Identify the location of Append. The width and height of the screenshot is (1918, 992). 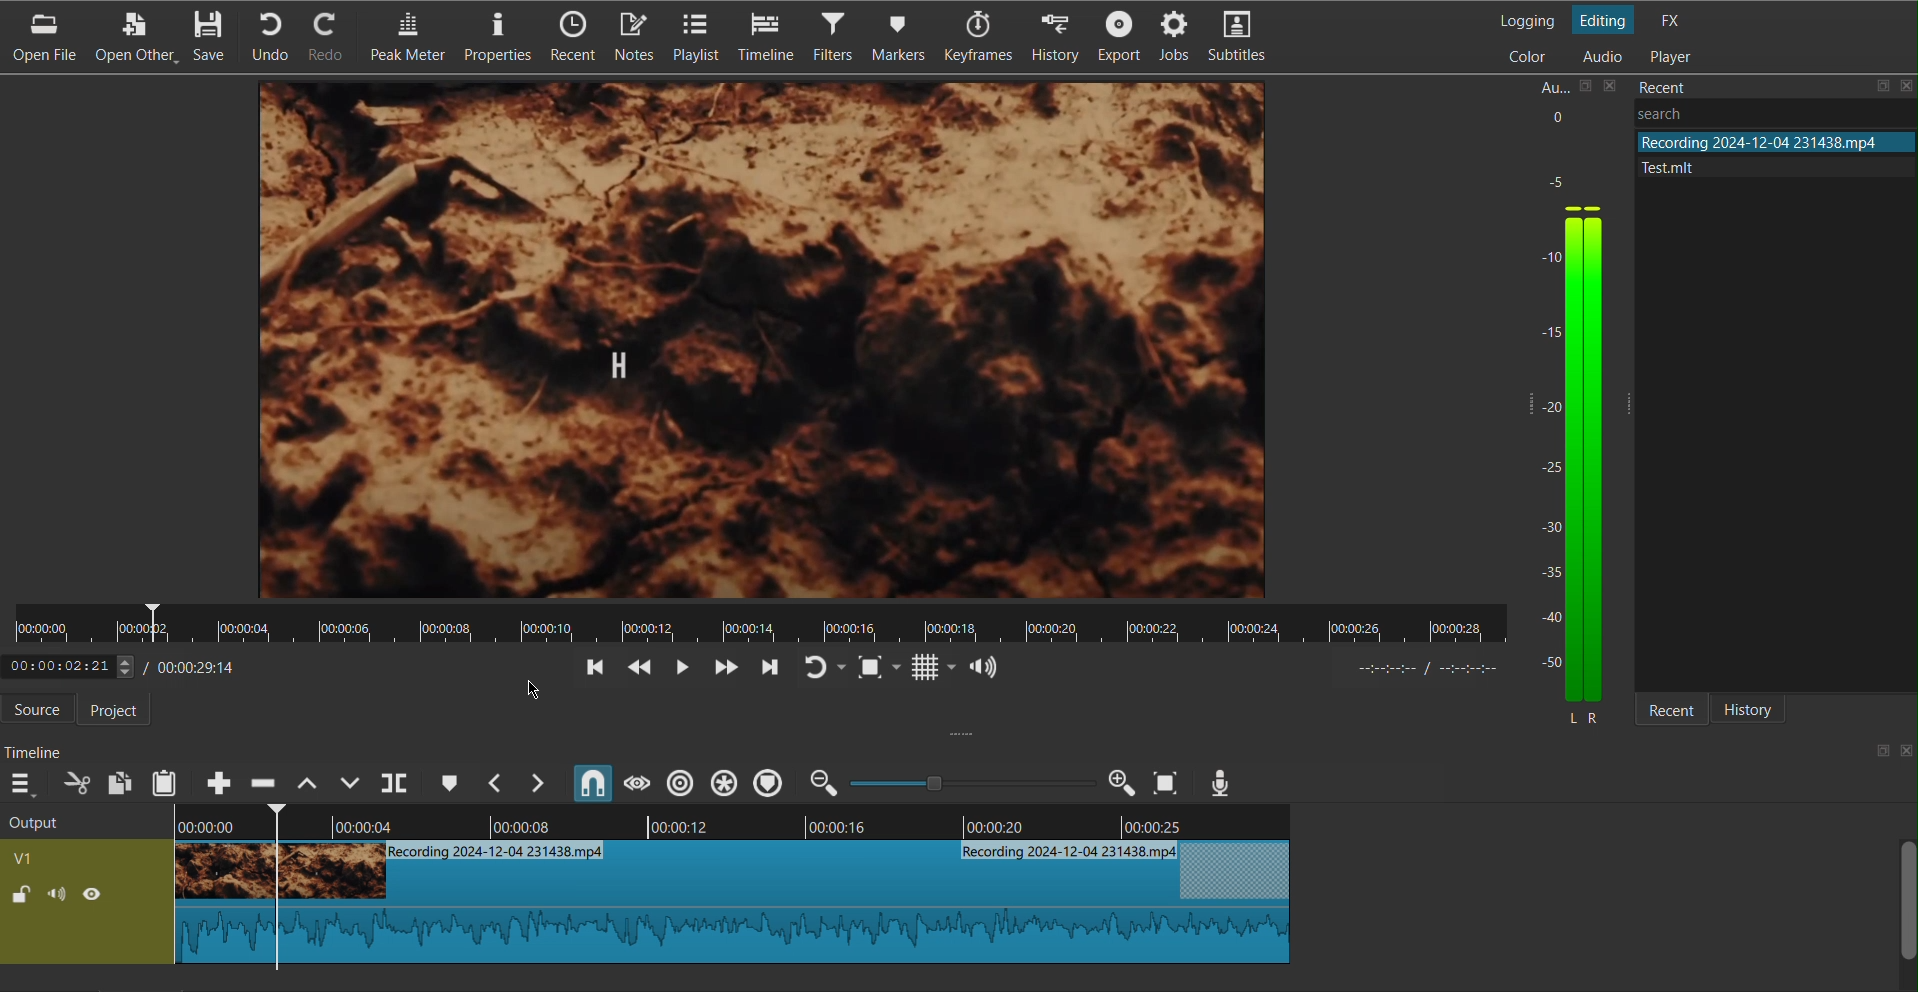
(215, 783).